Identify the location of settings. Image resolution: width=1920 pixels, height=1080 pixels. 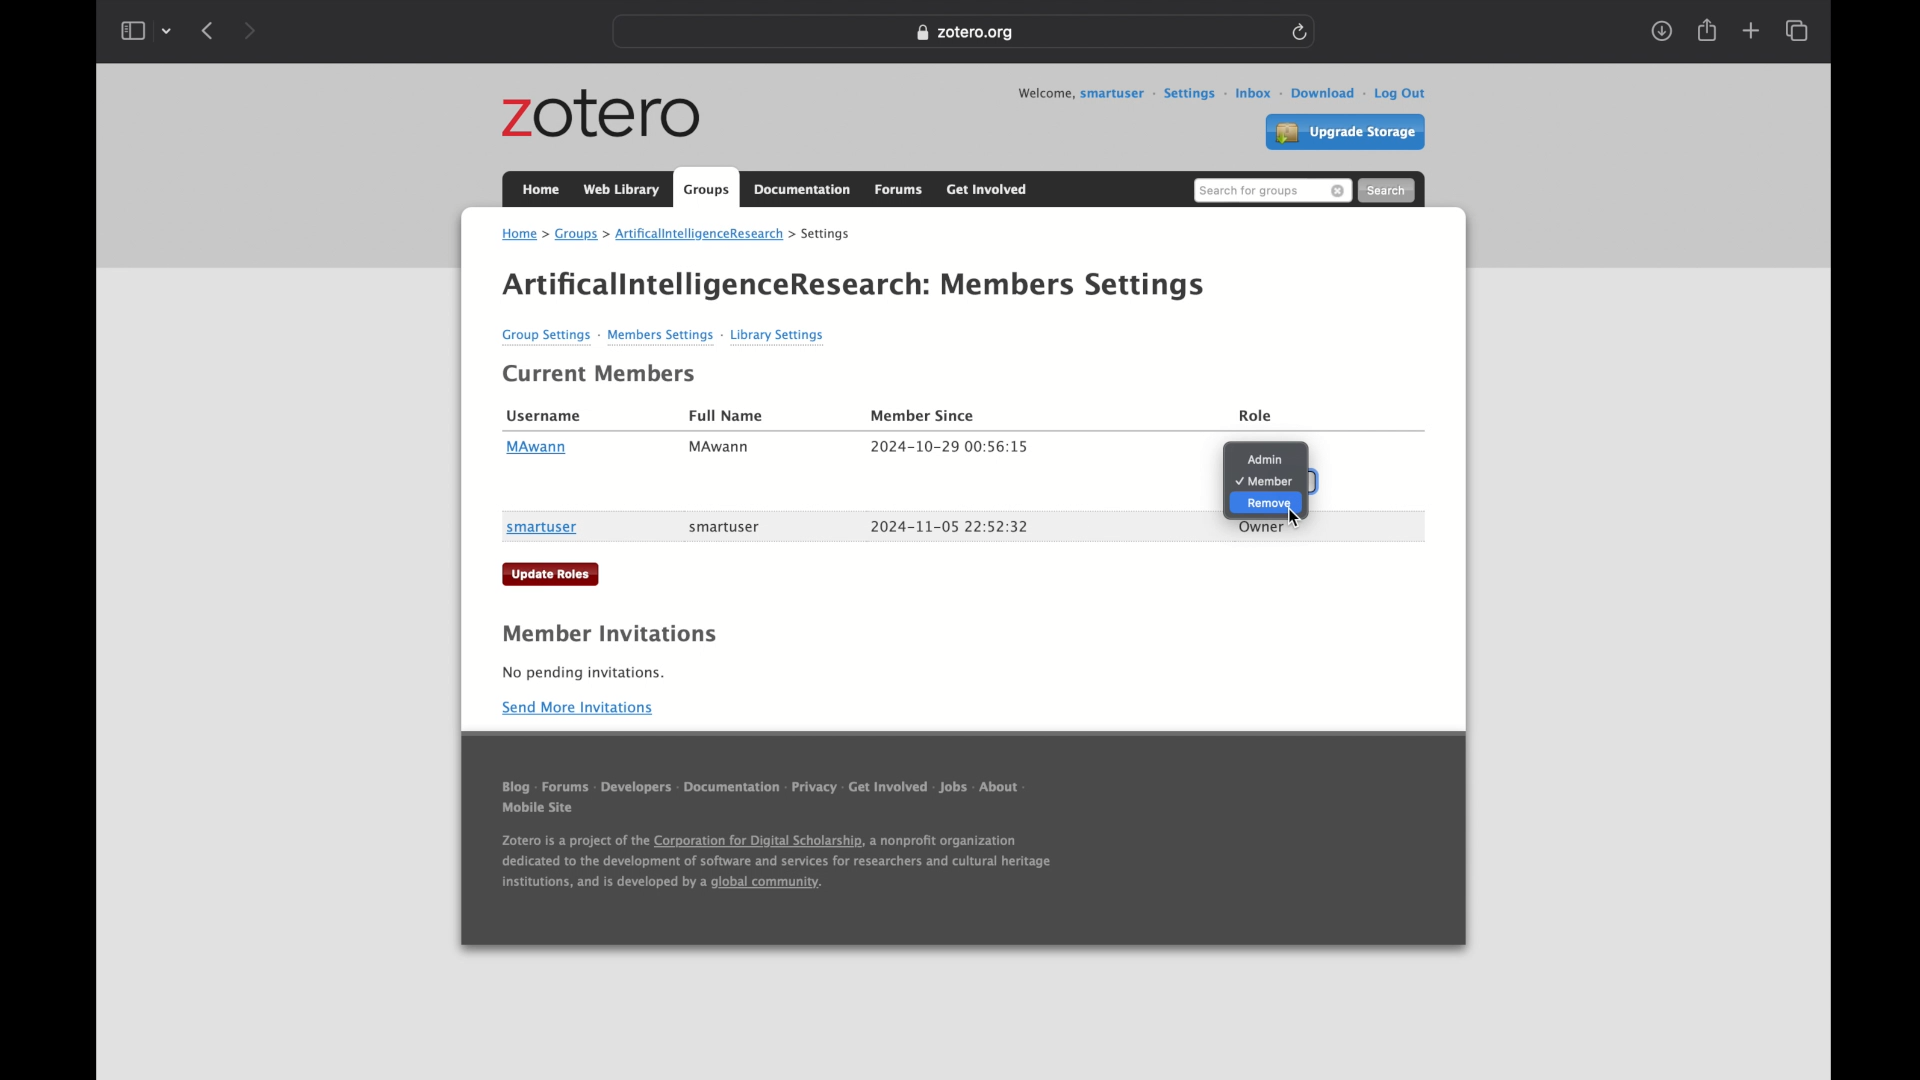
(821, 233).